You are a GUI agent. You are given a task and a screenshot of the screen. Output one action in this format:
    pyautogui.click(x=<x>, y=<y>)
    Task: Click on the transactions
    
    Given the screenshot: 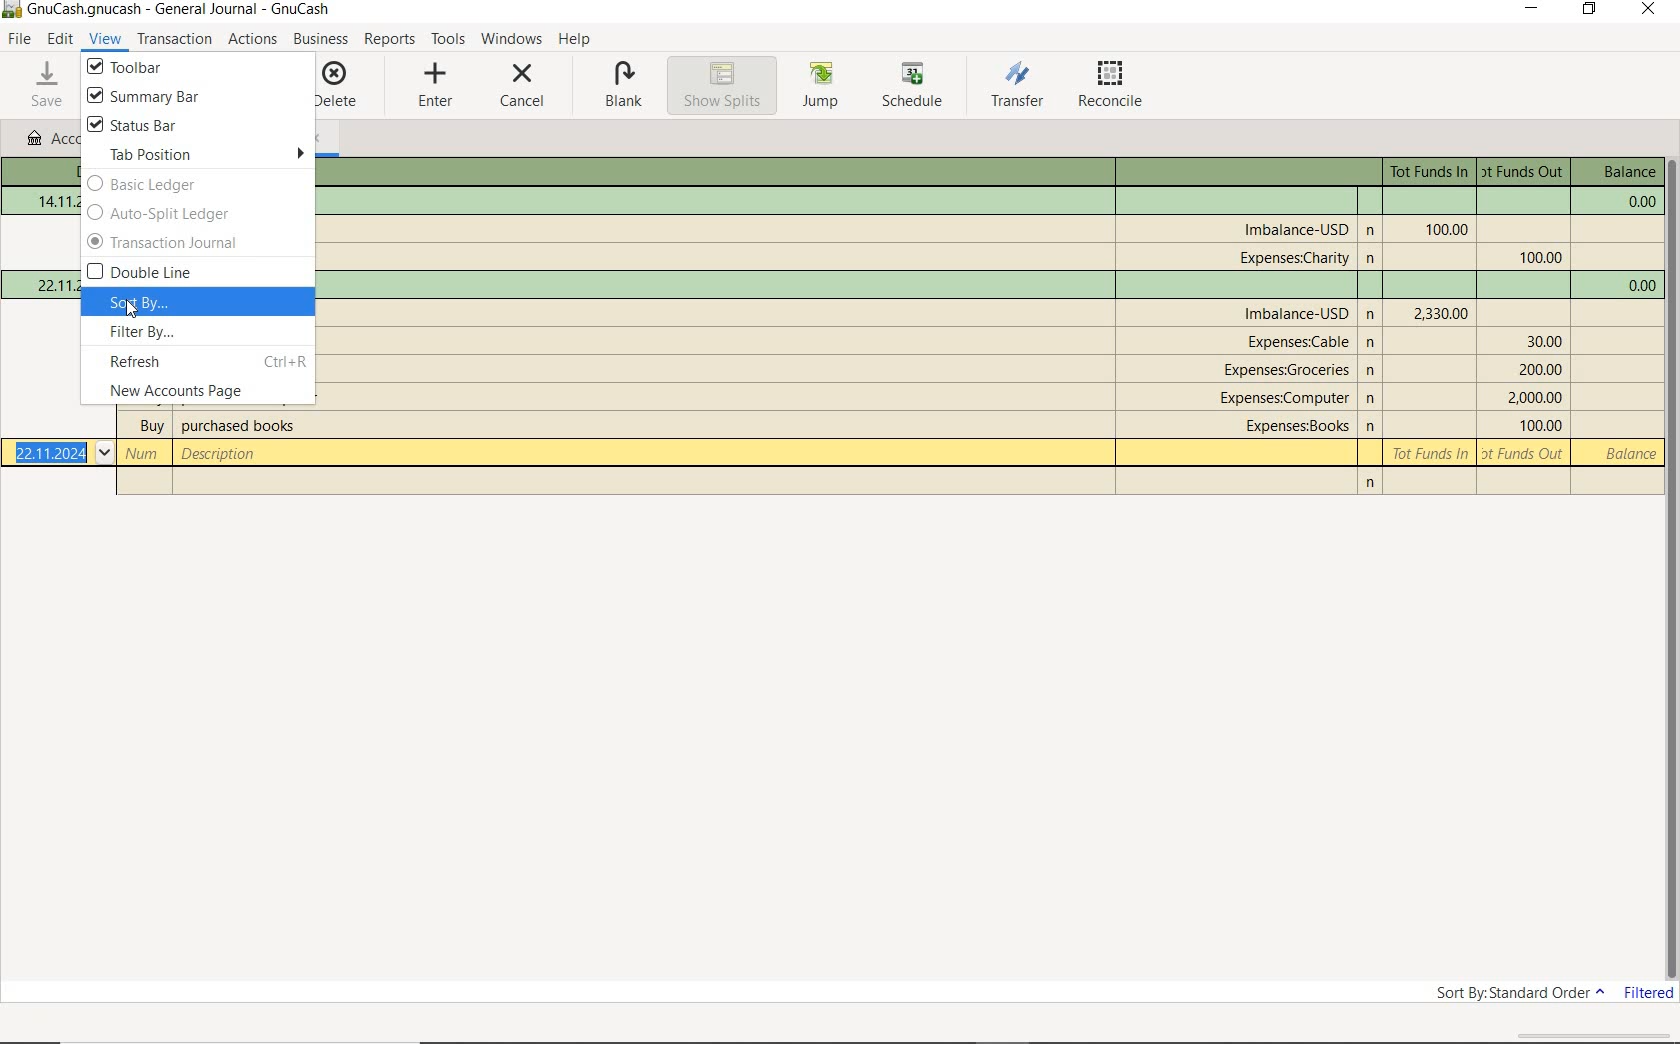 What is the action you would take?
    pyautogui.click(x=177, y=40)
    